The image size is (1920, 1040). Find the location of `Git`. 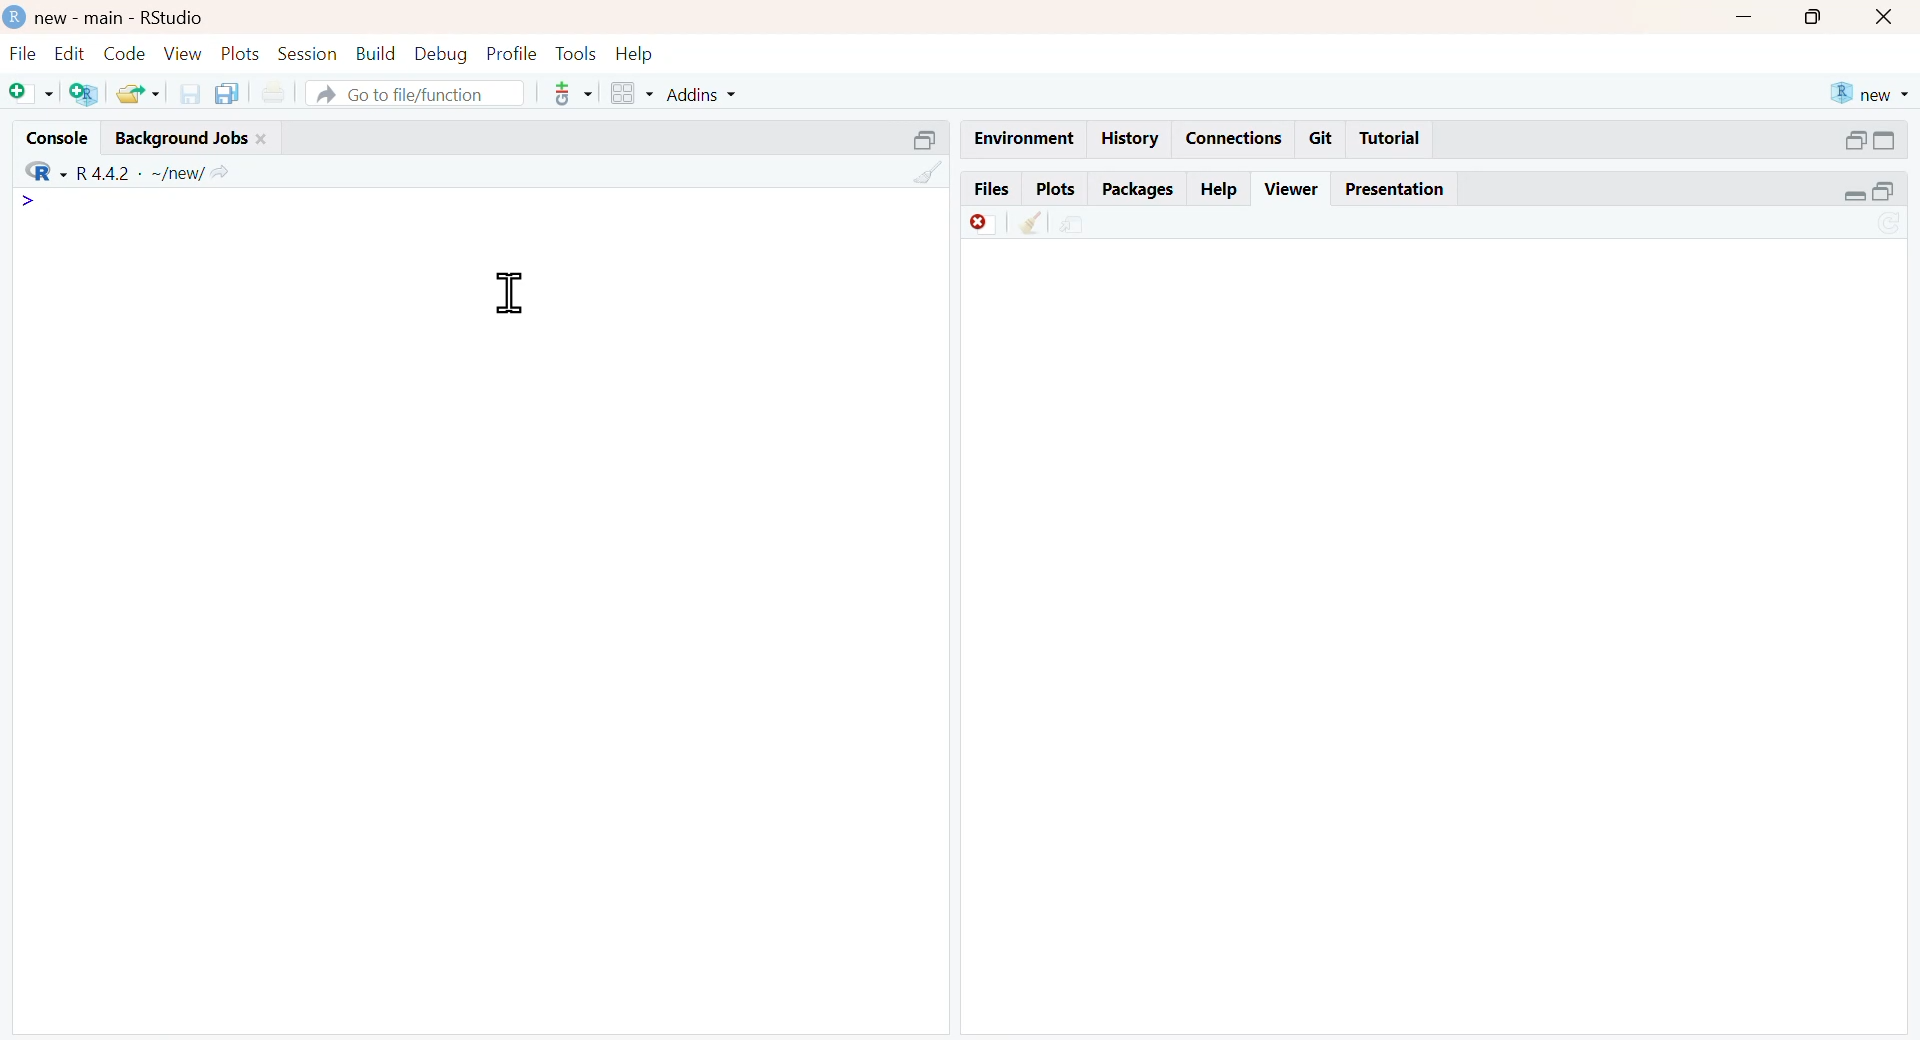

Git is located at coordinates (1322, 137).